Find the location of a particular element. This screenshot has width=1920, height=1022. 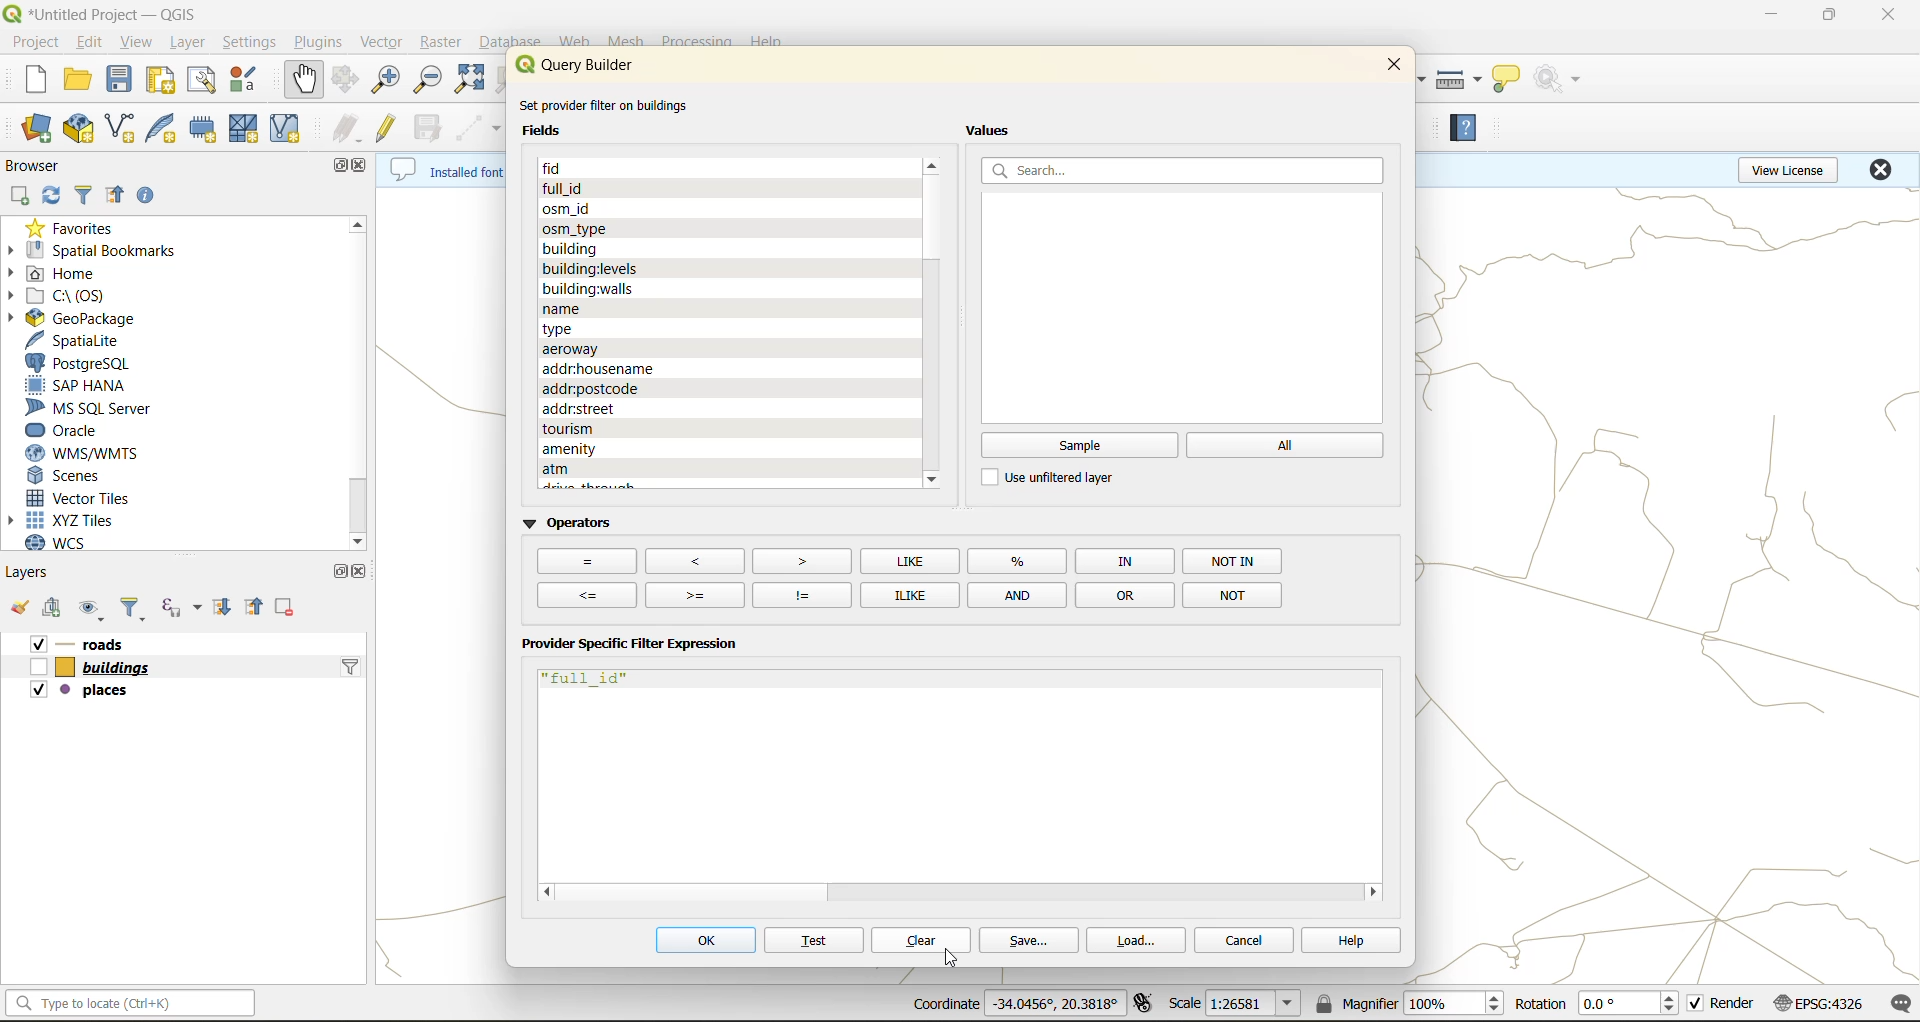

fields is located at coordinates (575, 226).